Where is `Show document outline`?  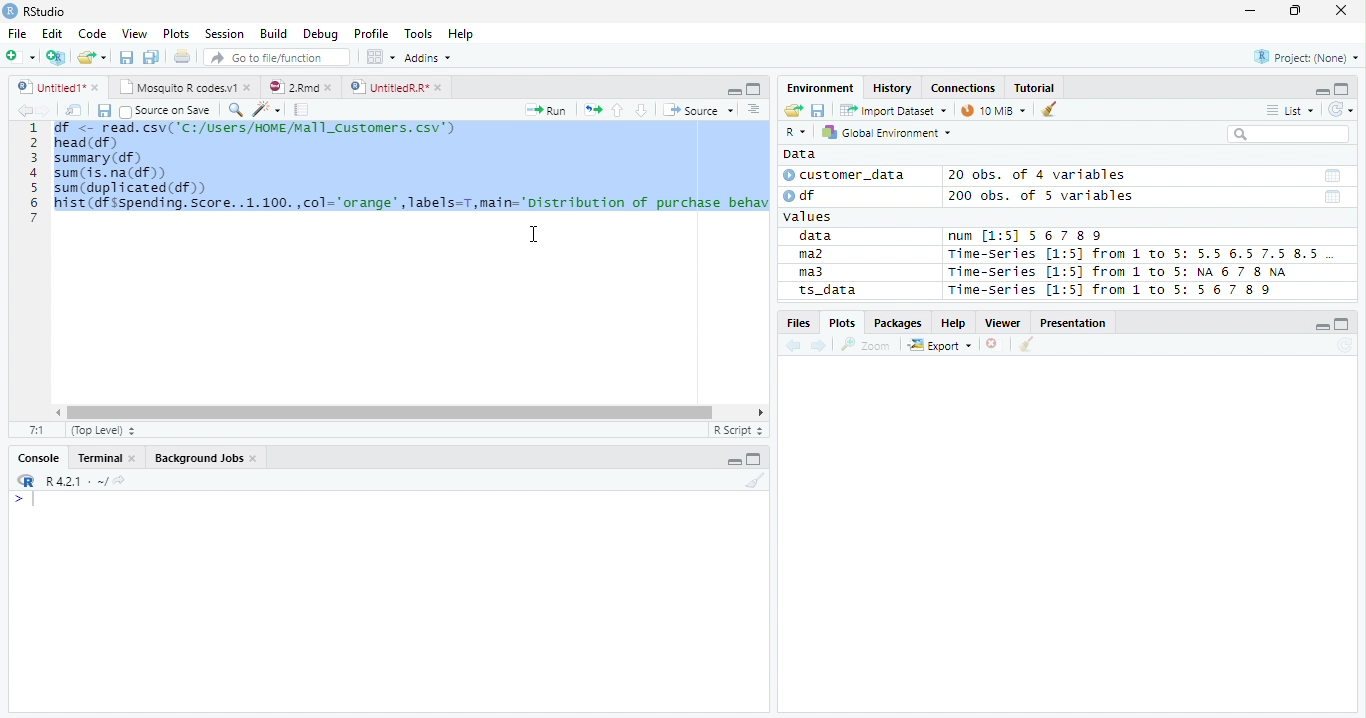
Show document outline is located at coordinates (752, 109).